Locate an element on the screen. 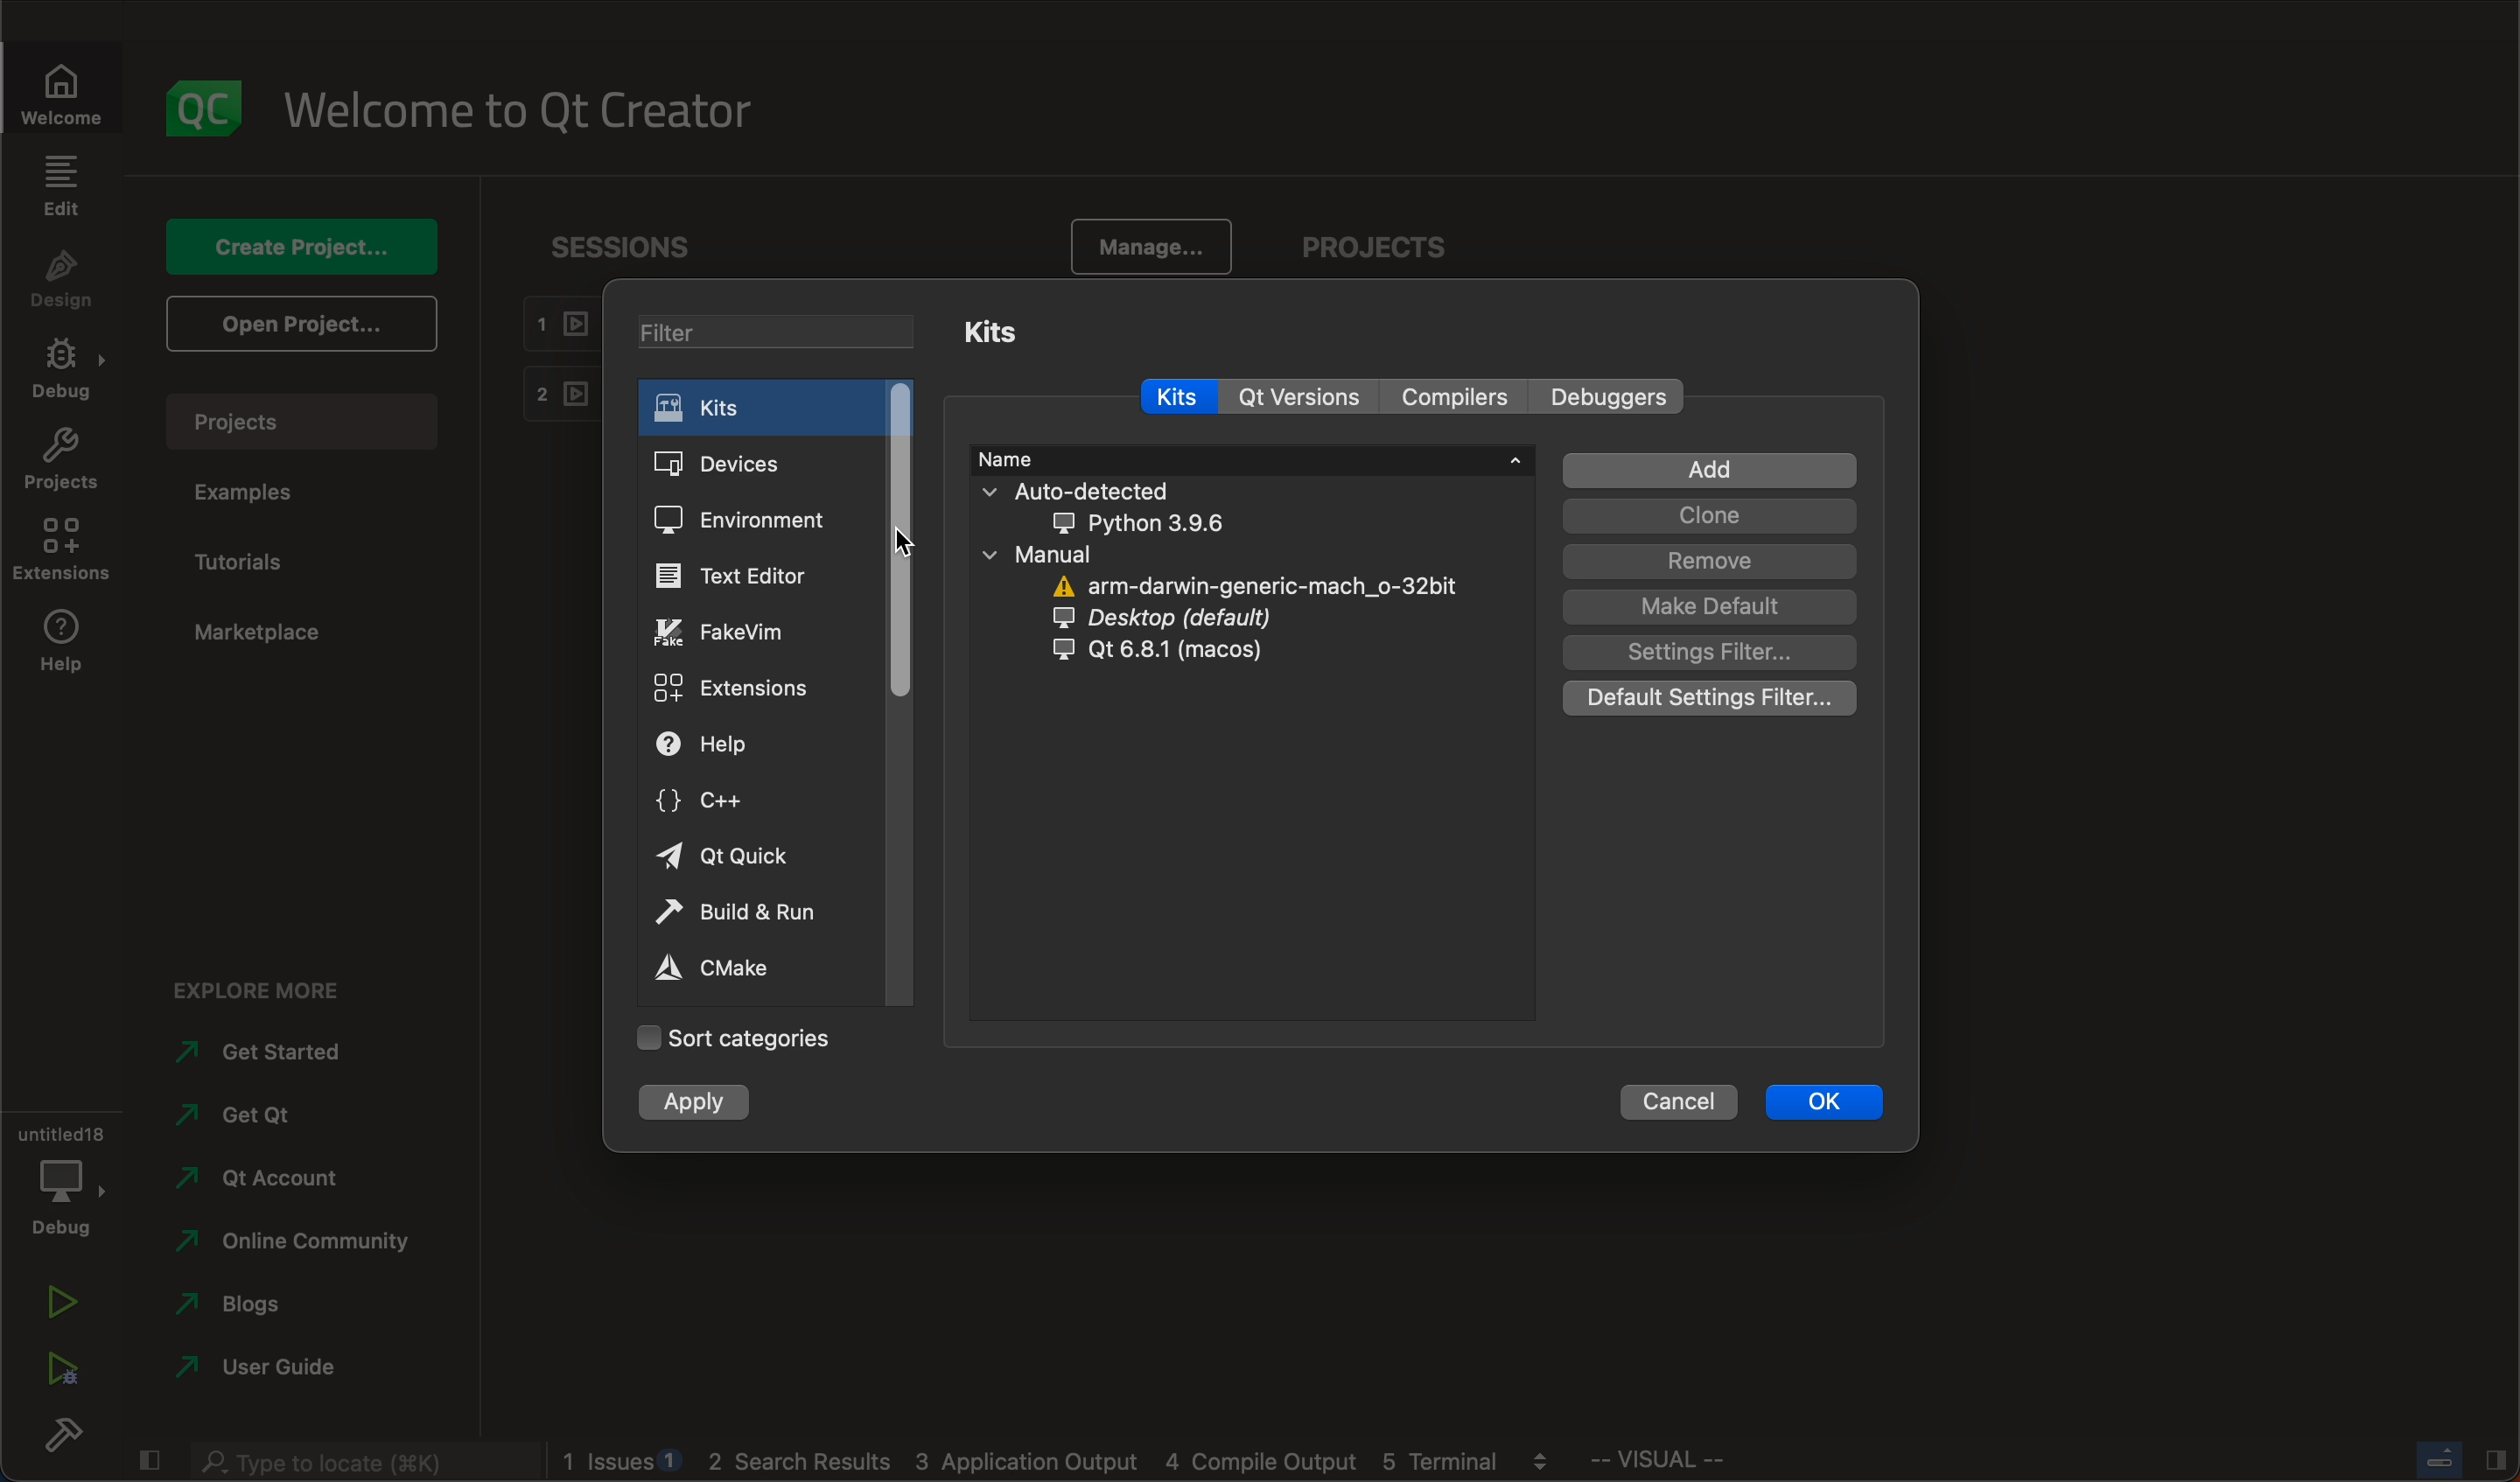 The width and height of the screenshot is (2520, 1482). apply is located at coordinates (695, 1105).